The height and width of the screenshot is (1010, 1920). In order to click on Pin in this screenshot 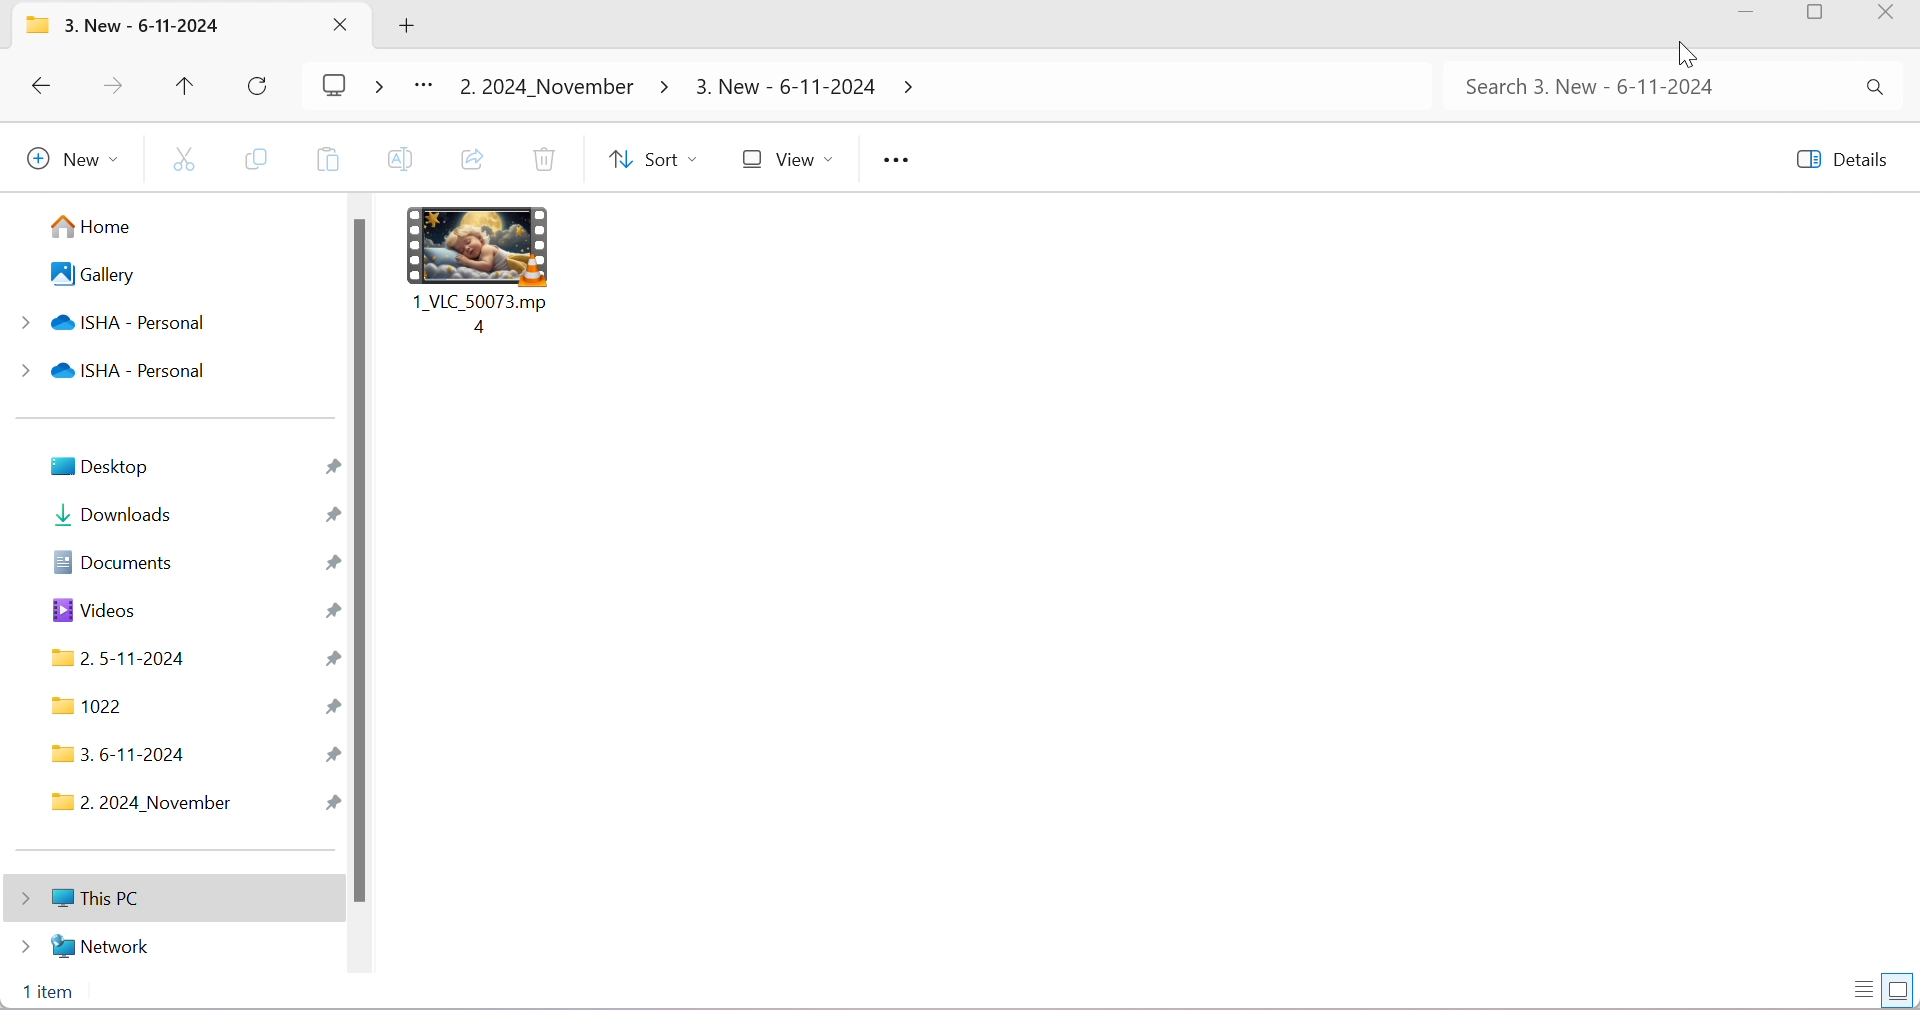, I will do `click(336, 514)`.